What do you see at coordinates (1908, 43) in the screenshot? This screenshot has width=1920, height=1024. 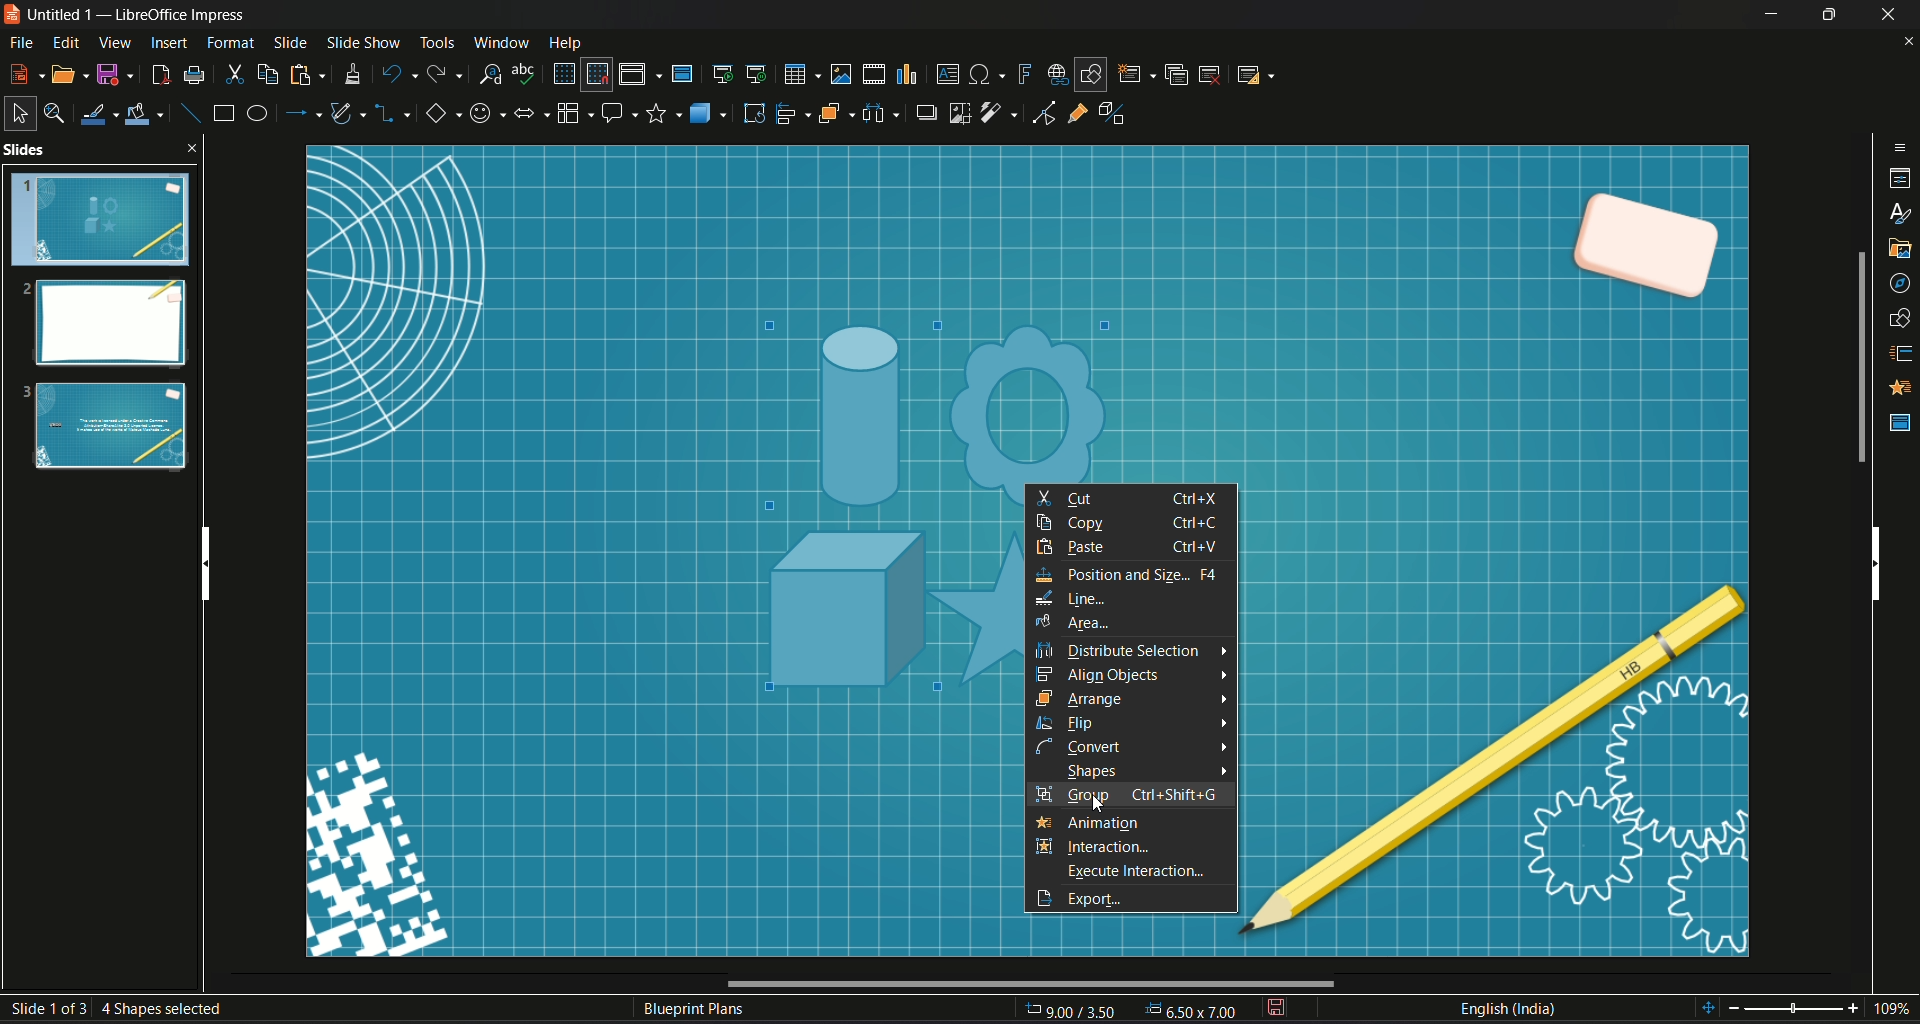 I see `close` at bounding box center [1908, 43].